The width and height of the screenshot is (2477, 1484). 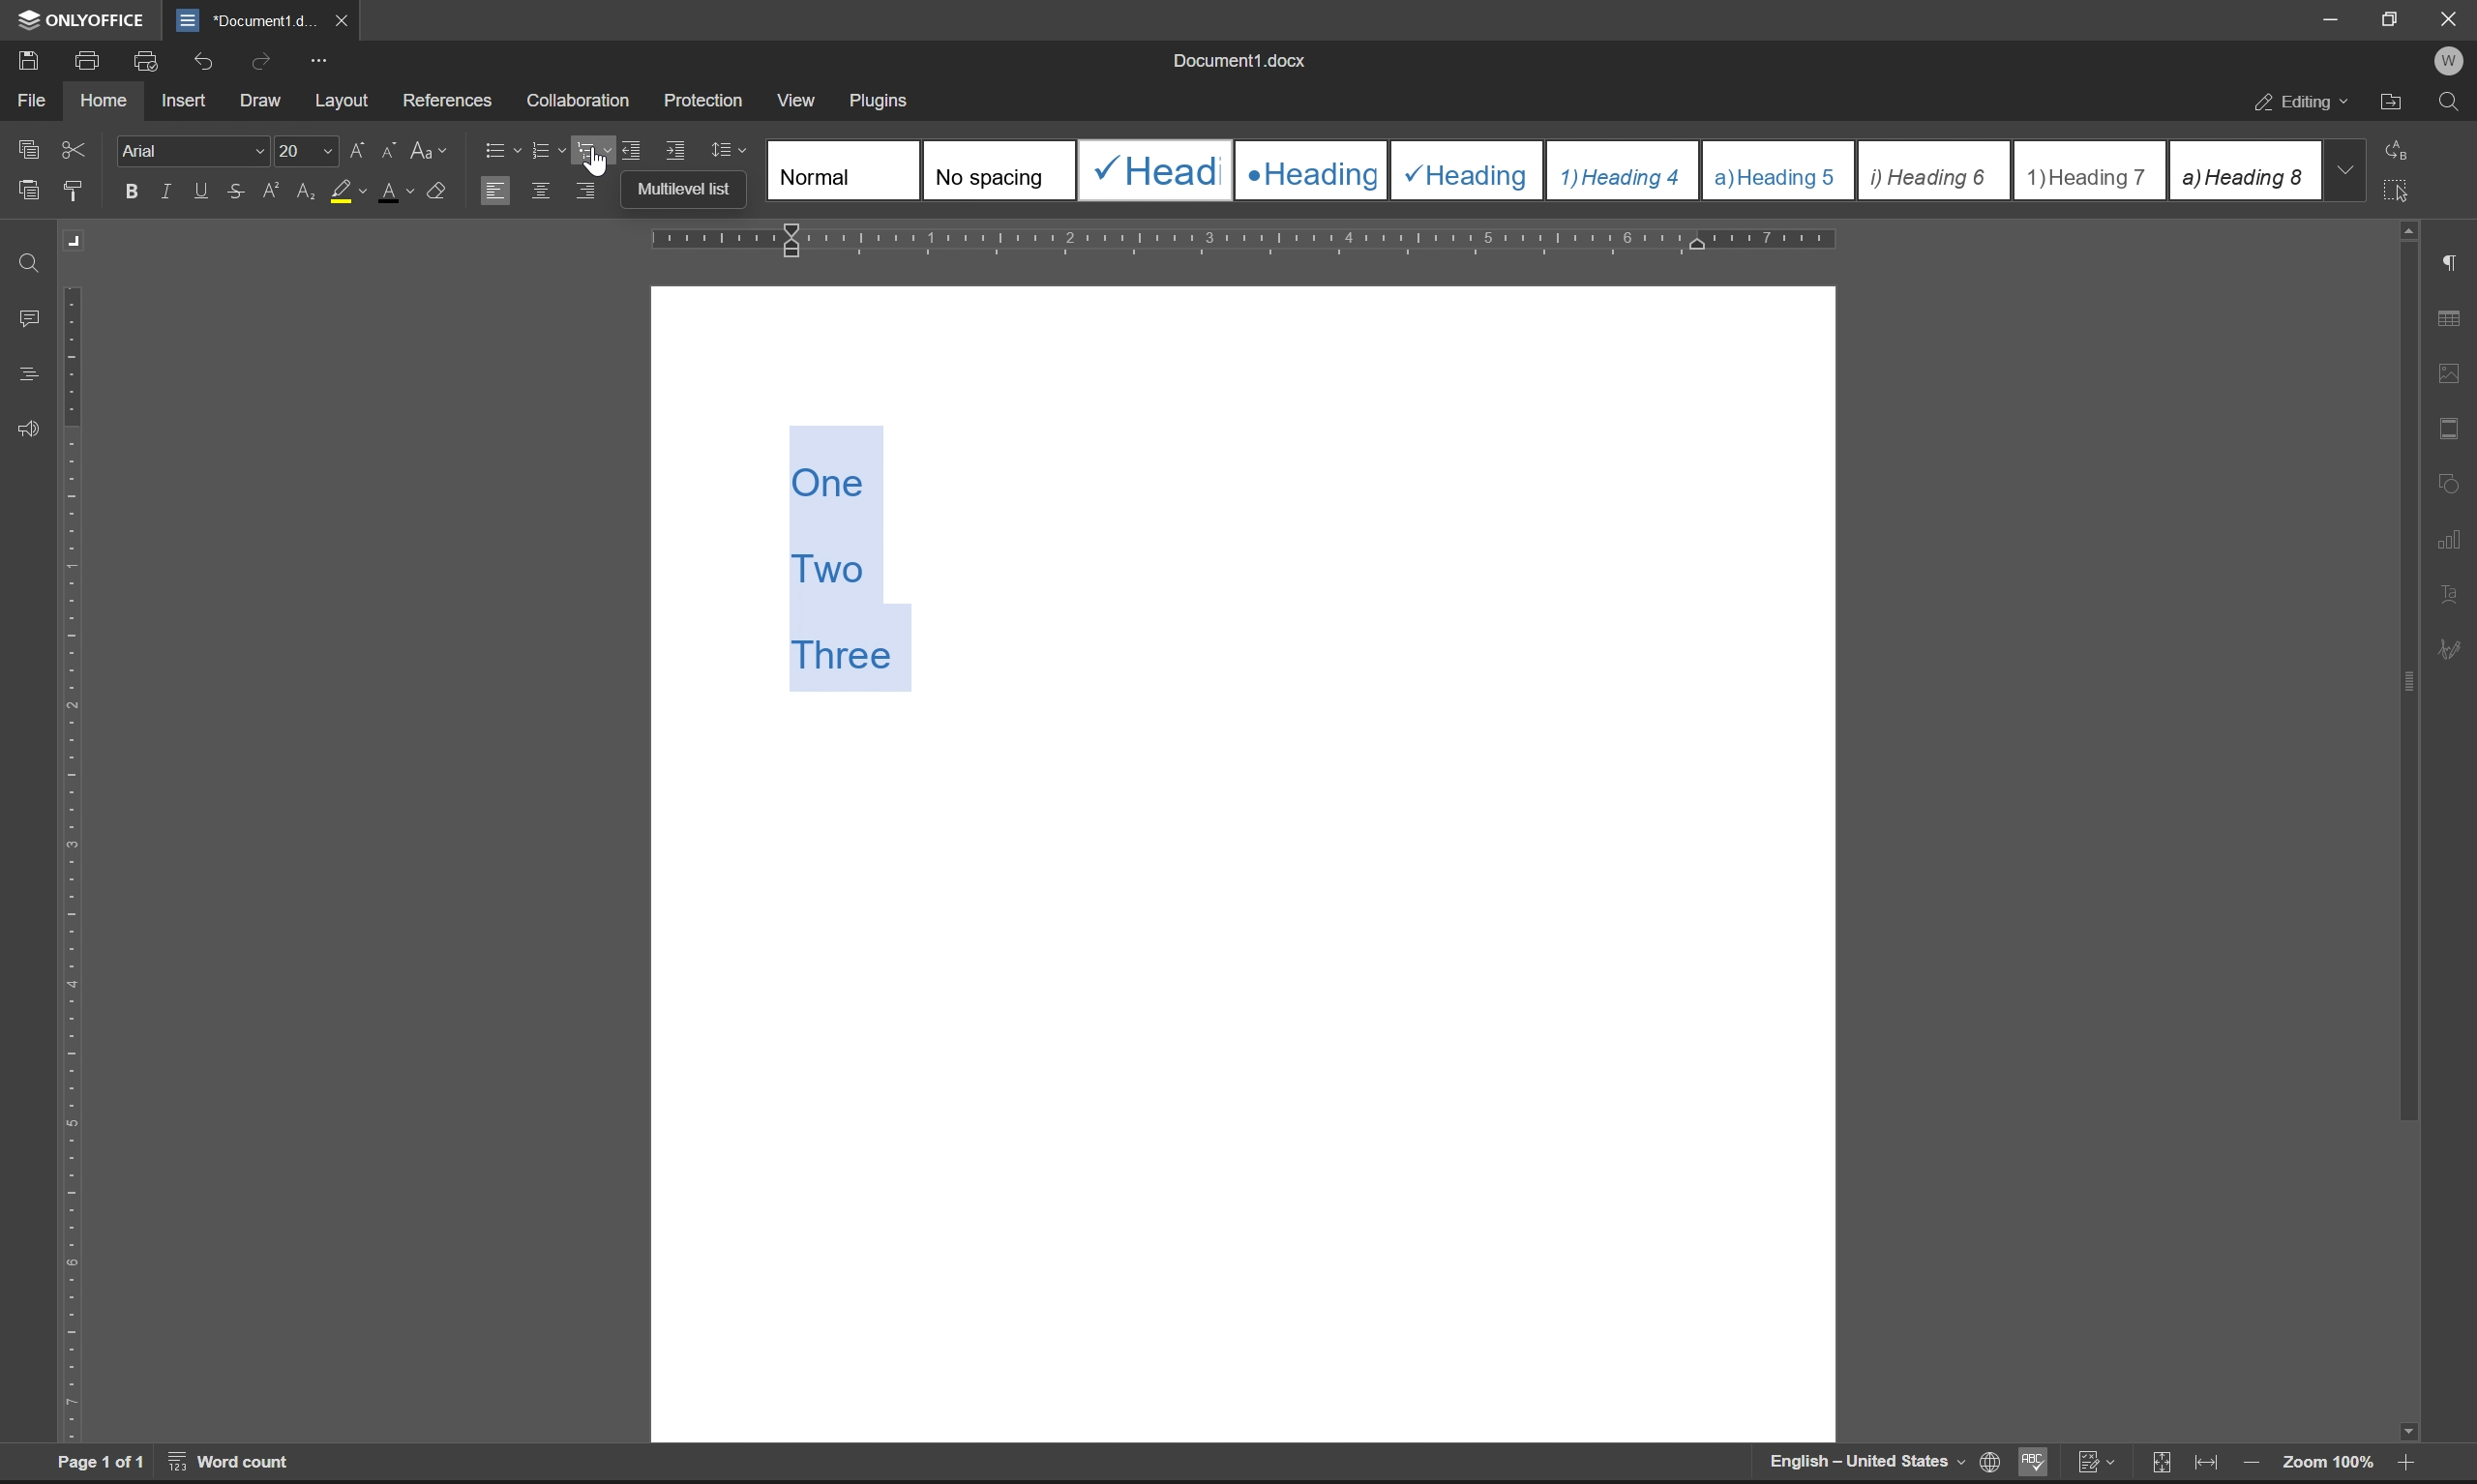 What do you see at coordinates (494, 189) in the screenshot?
I see `align left` at bounding box center [494, 189].